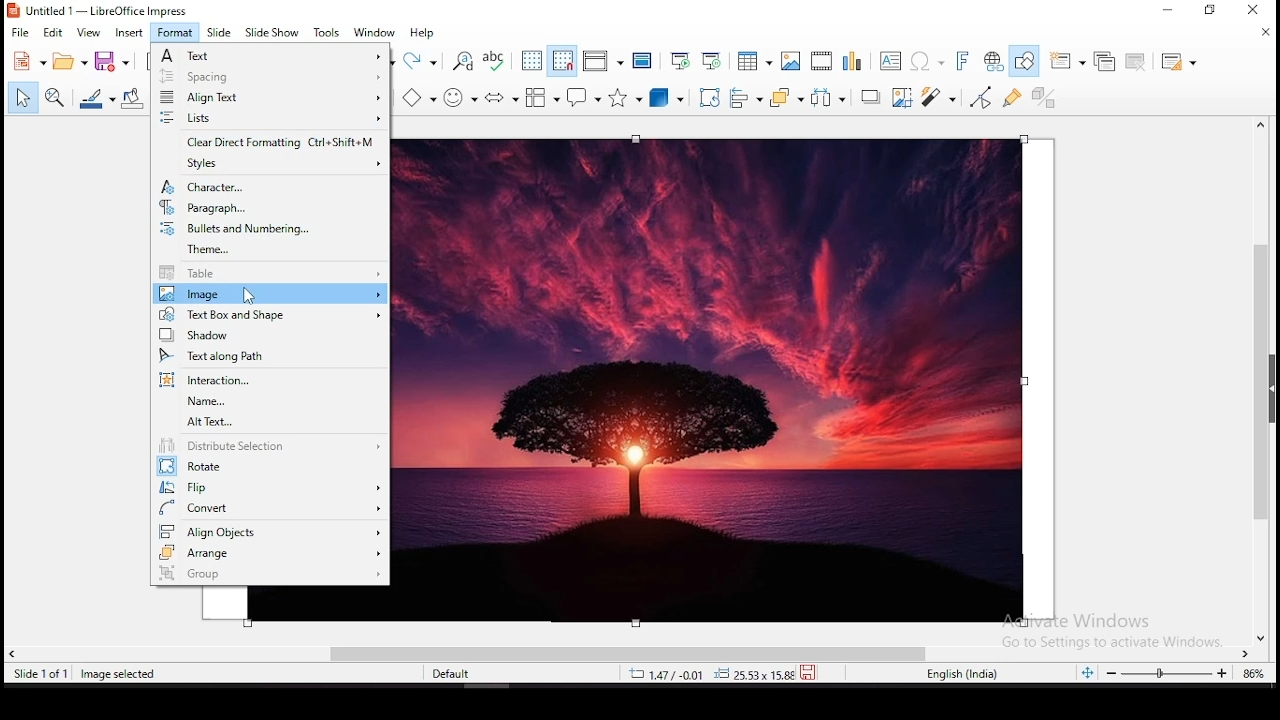 The height and width of the screenshot is (720, 1280). Describe the element at coordinates (464, 62) in the screenshot. I see `find and replace` at that location.